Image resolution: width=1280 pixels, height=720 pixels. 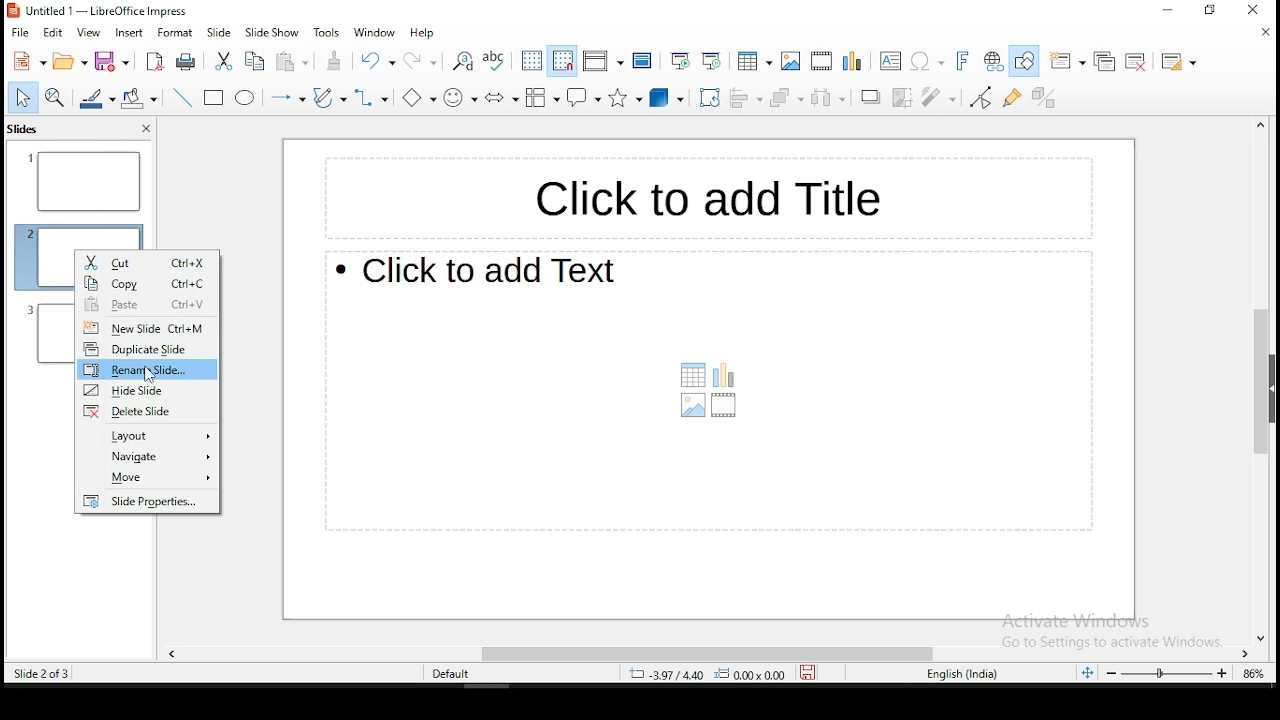 I want to click on arrange, so click(x=788, y=98).